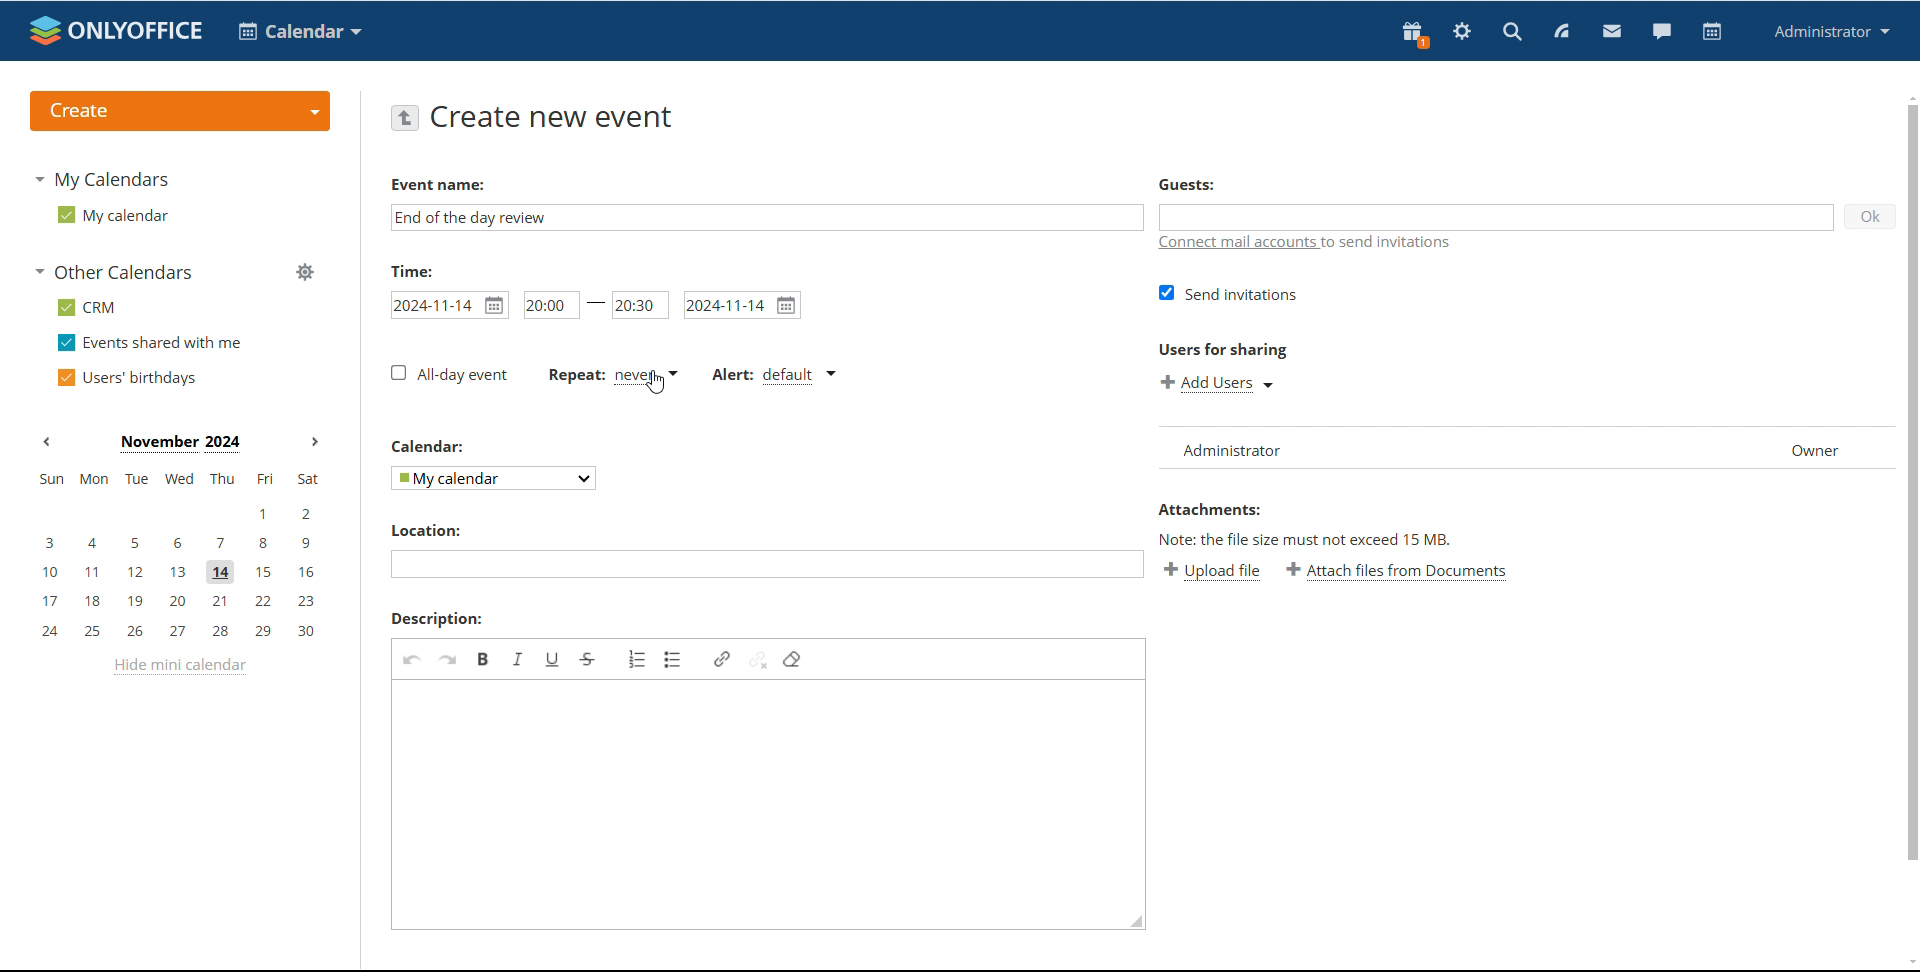  What do you see at coordinates (495, 477) in the screenshot?
I see `select calendar` at bounding box center [495, 477].